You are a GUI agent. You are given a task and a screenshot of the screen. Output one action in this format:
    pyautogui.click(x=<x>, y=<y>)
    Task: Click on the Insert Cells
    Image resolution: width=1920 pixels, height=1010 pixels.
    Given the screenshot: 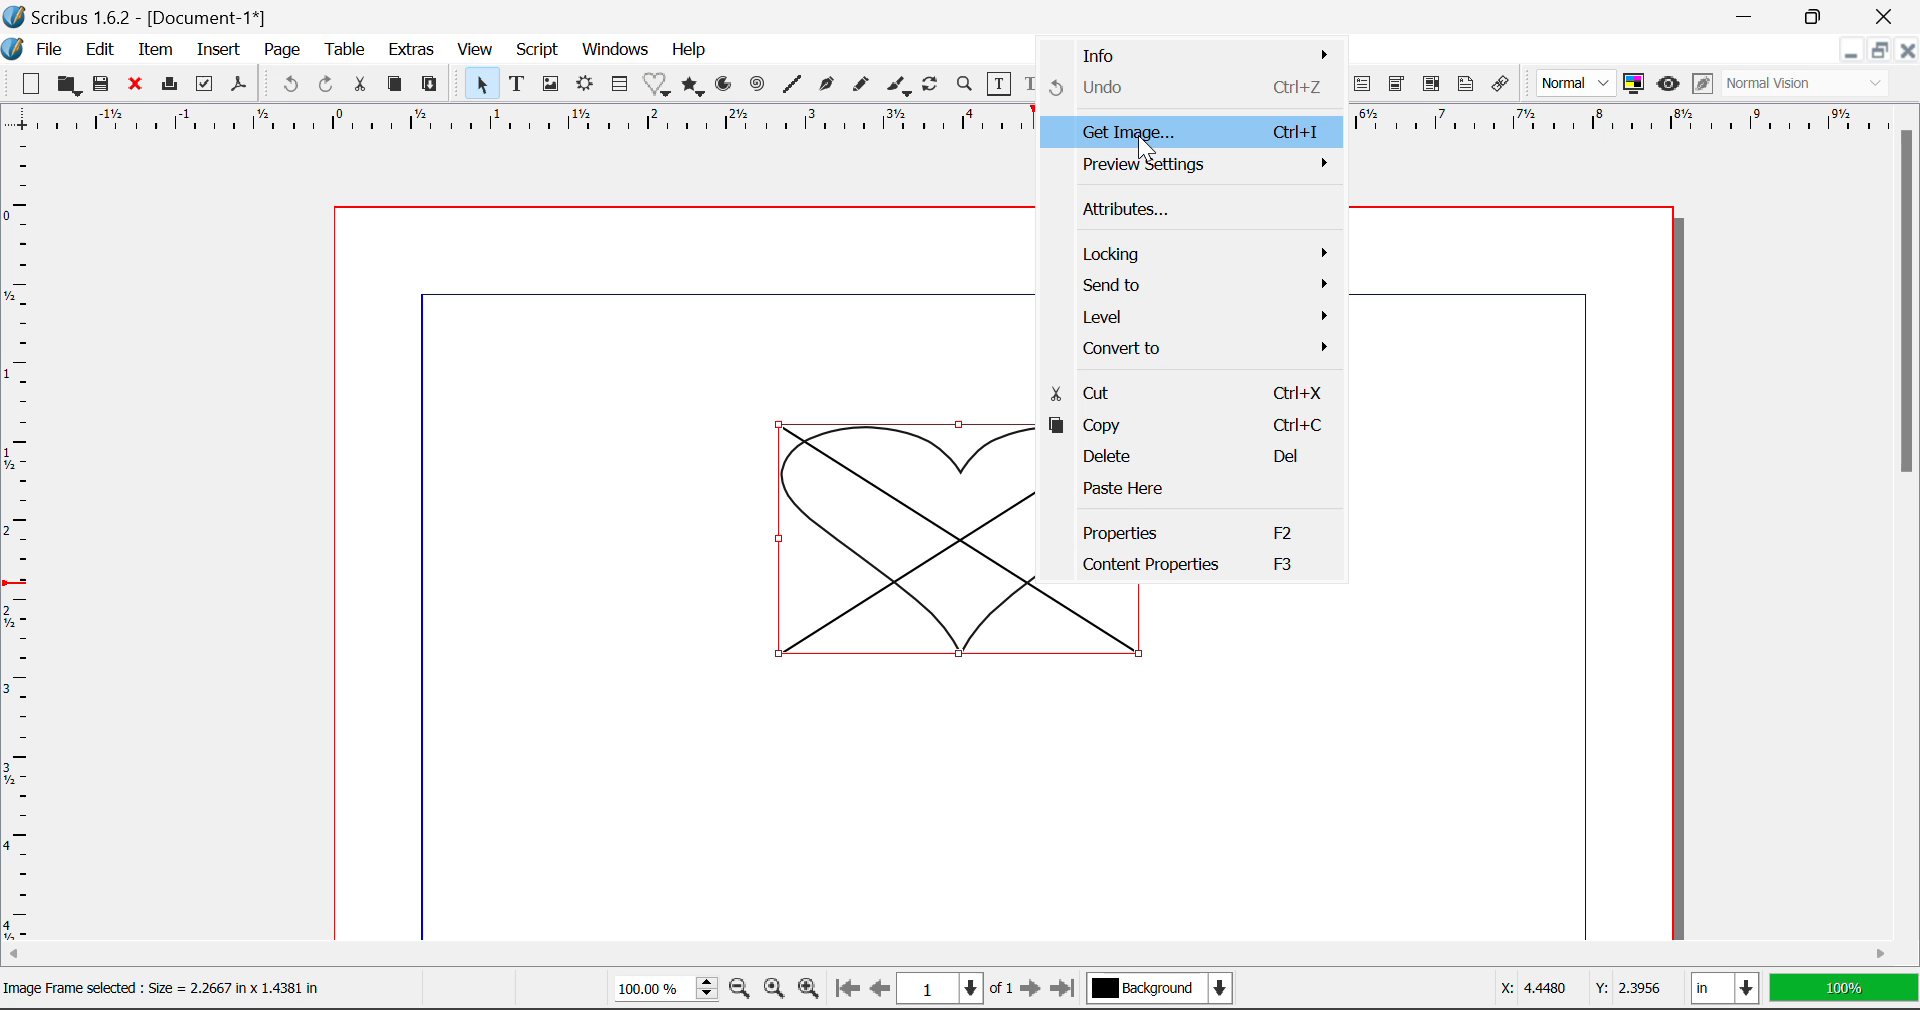 What is the action you would take?
    pyautogui.click(x=618, y=87)
    